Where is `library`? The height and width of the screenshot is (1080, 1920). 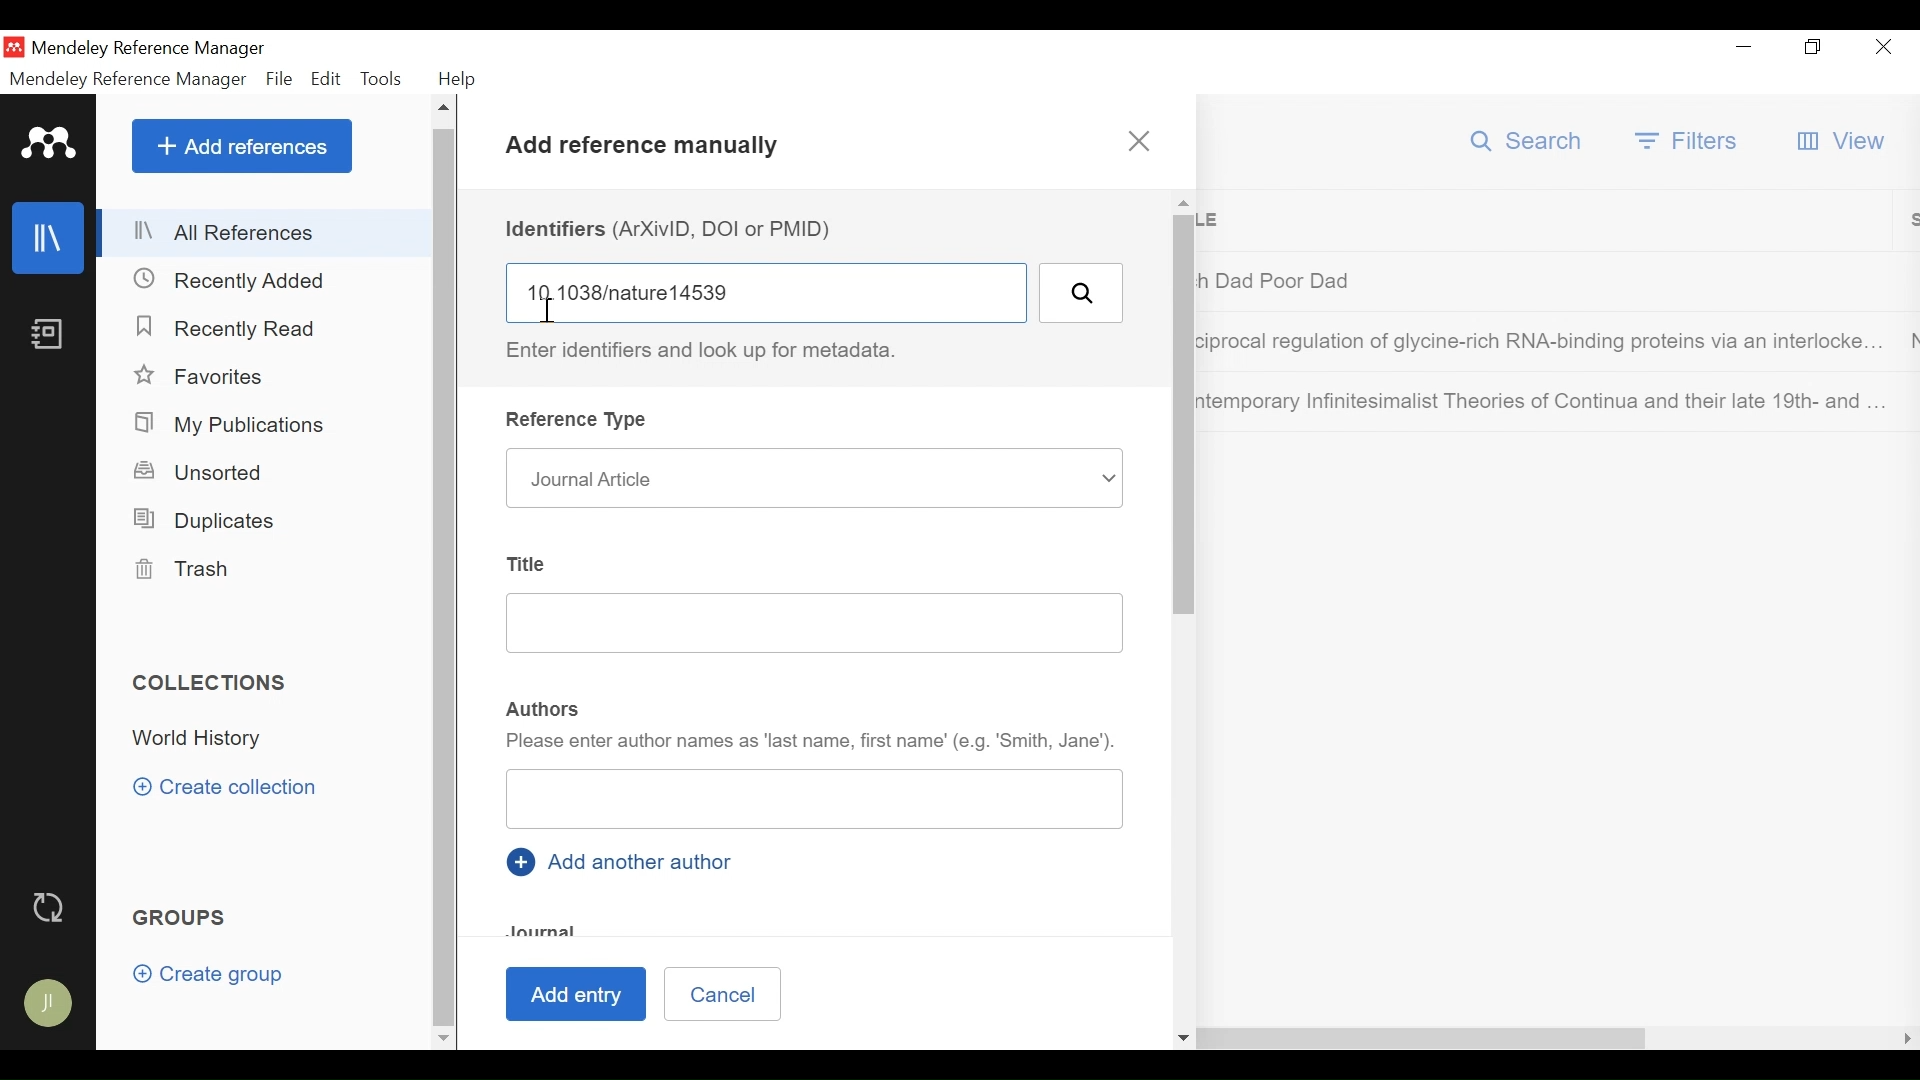 library is located at coordinates (50, 238).